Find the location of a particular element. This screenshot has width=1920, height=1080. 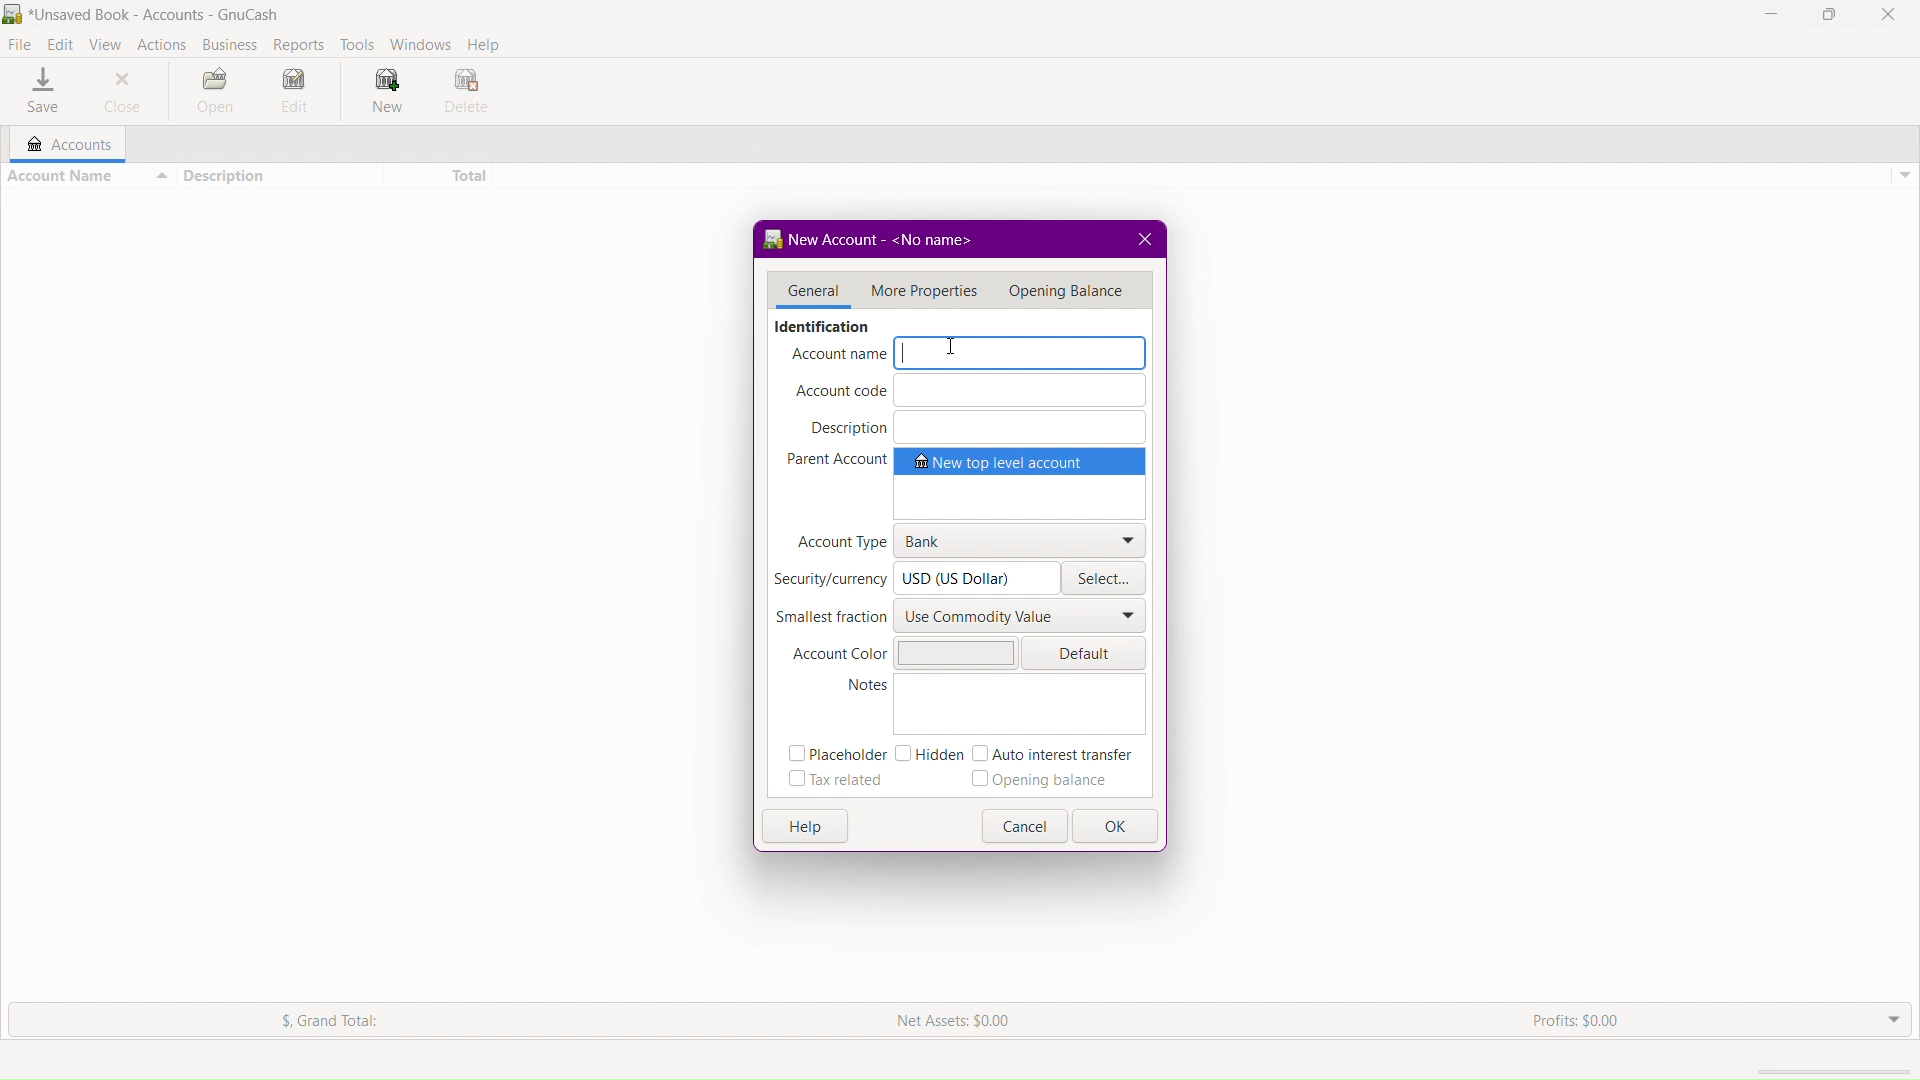

Help is located at coordinates (806, 825).